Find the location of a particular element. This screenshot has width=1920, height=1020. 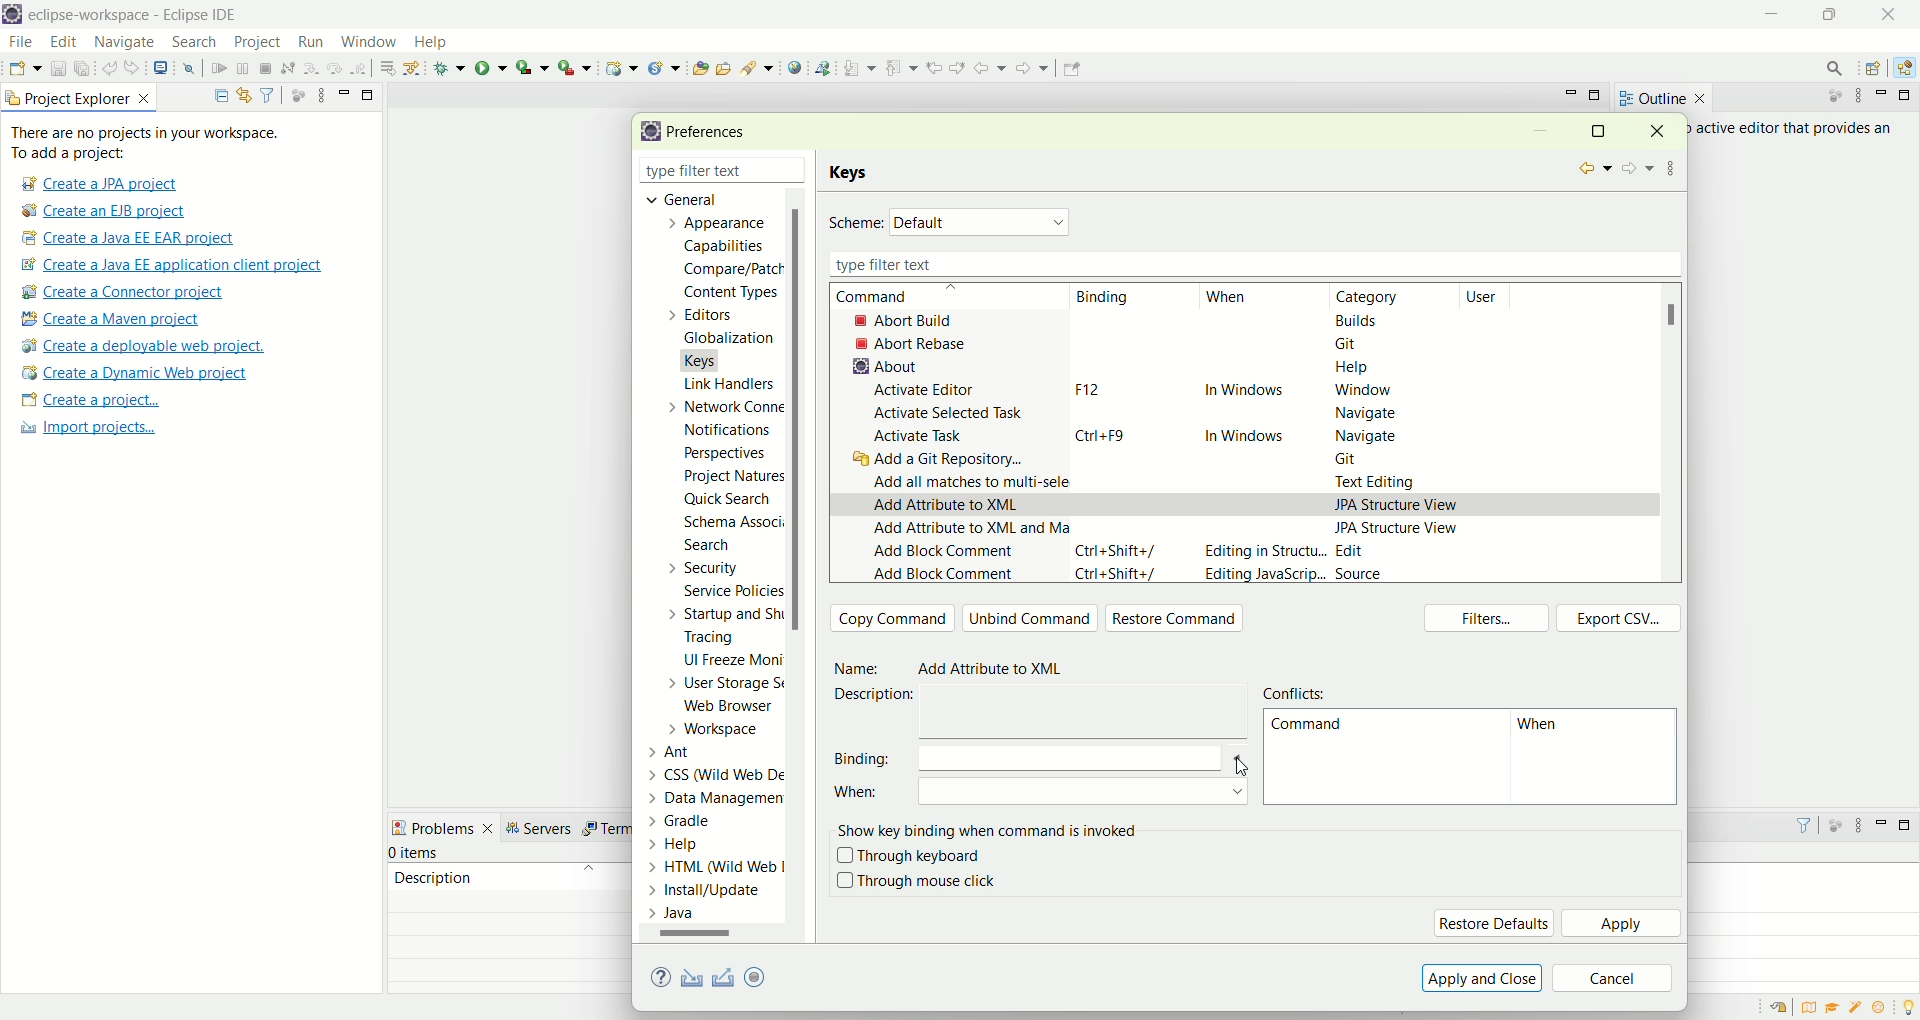

through keyboard is located at coordinates (909, 857).